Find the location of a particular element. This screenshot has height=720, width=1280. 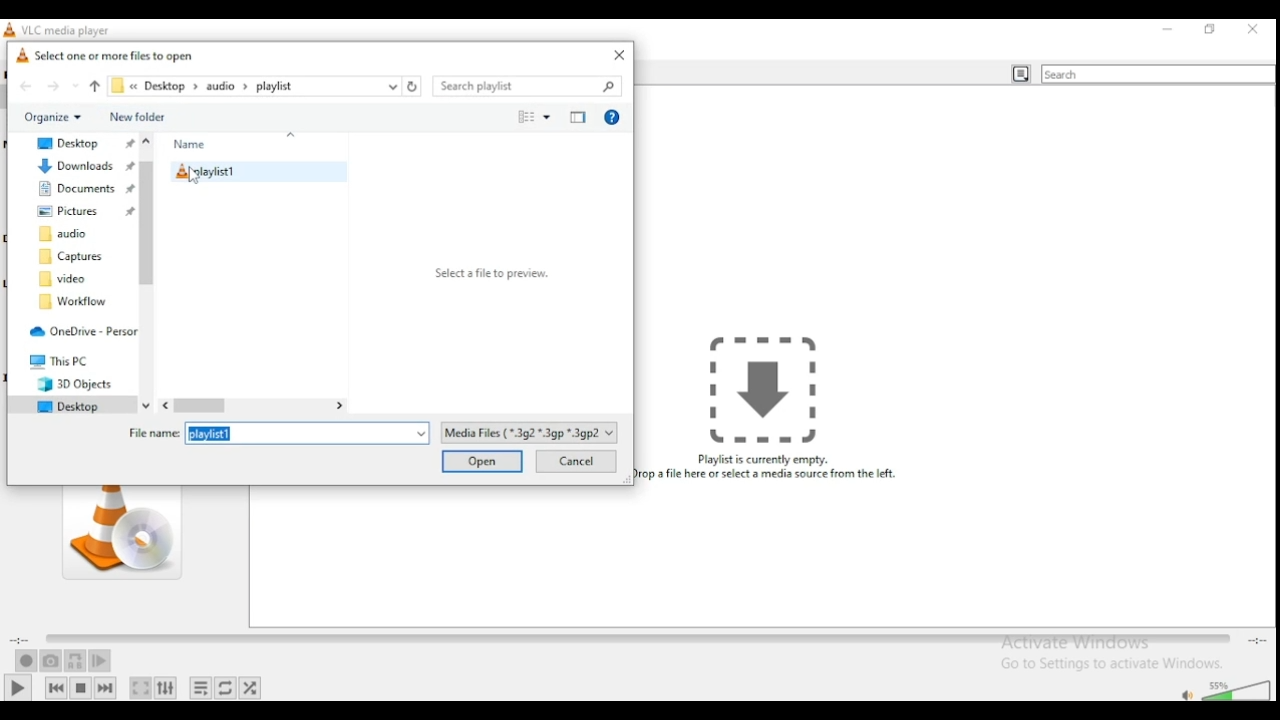

recent locations is located at coordinates (393, 86).